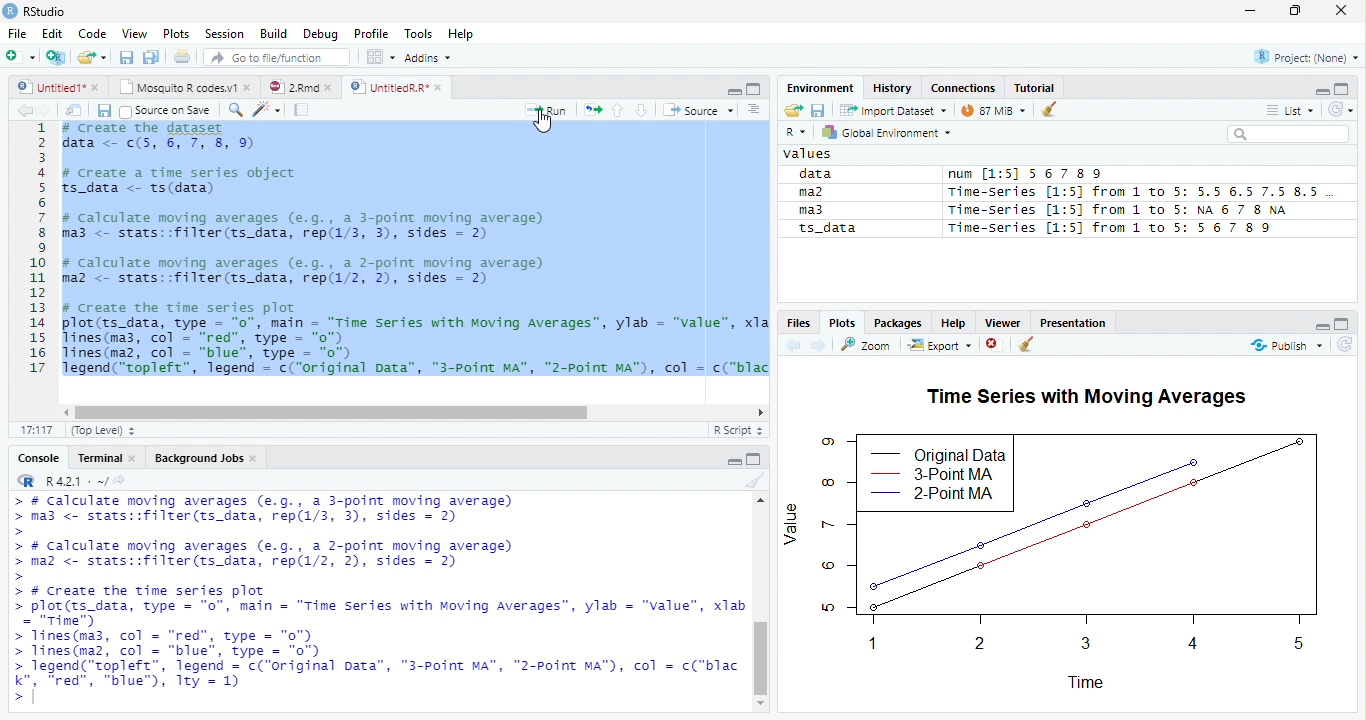 This screenshot has height=720, width=1366. Describe the element at coordinates (268, 109) in the screenshot. I see `code tool` at that location.